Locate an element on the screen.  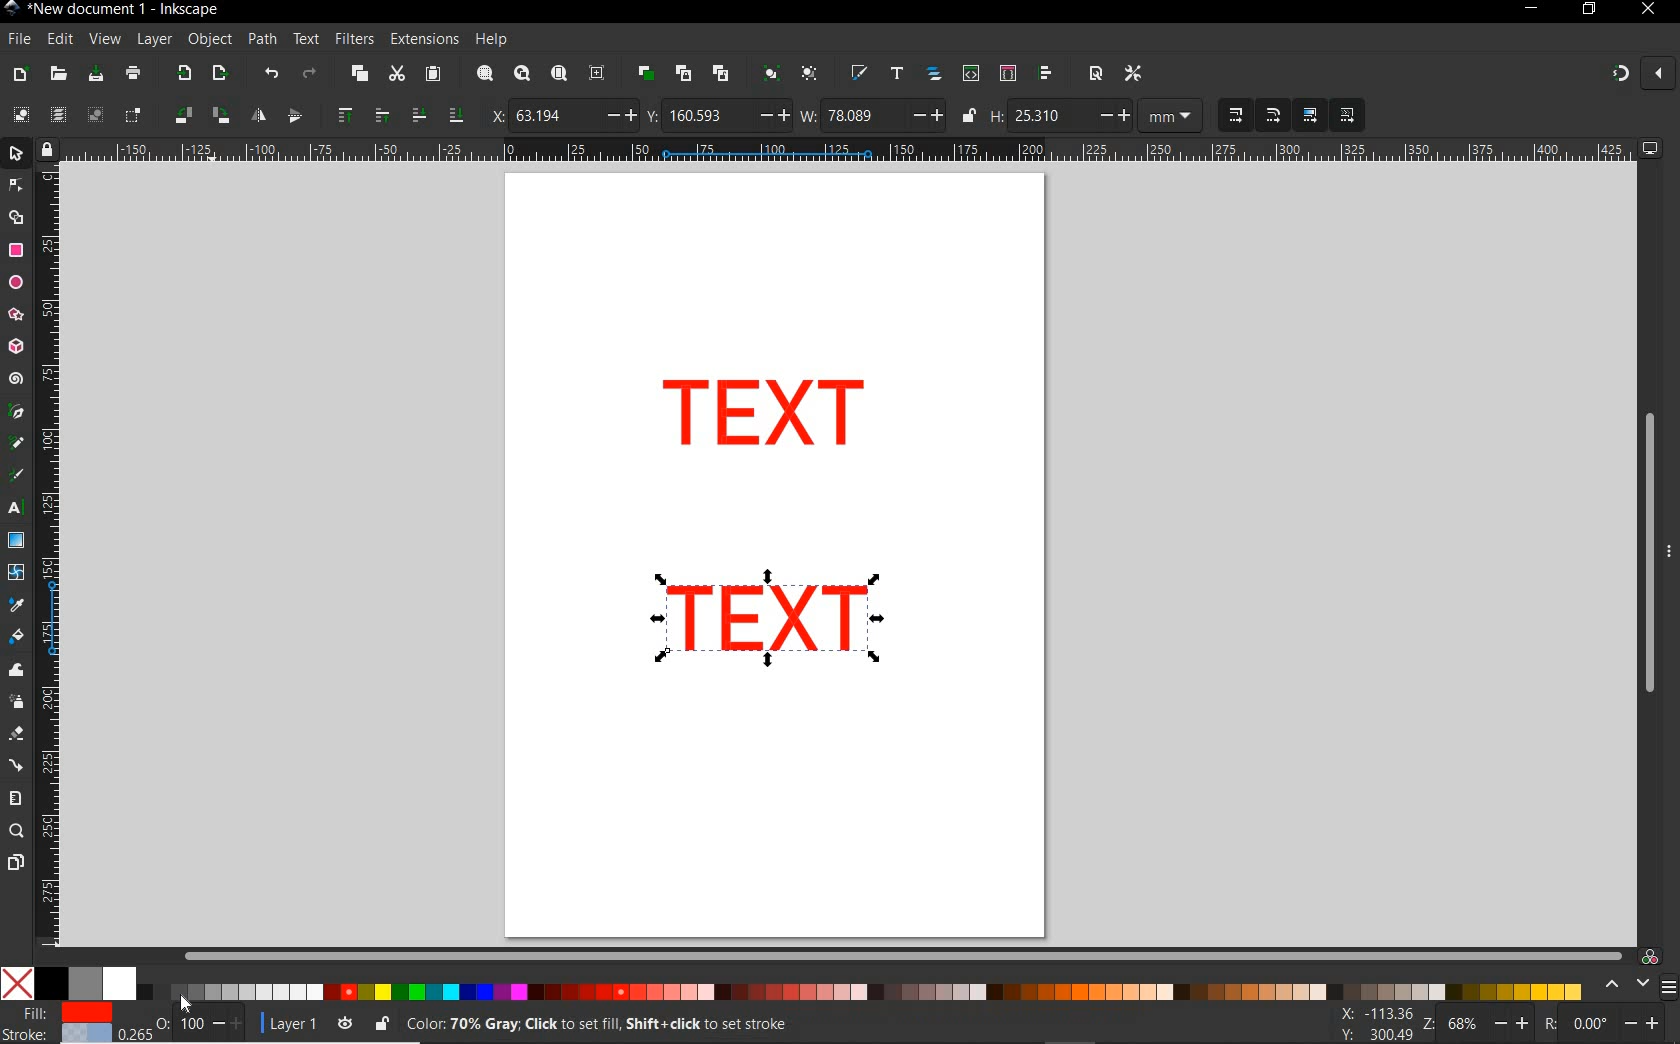
path is located at coordinates (262, 40).